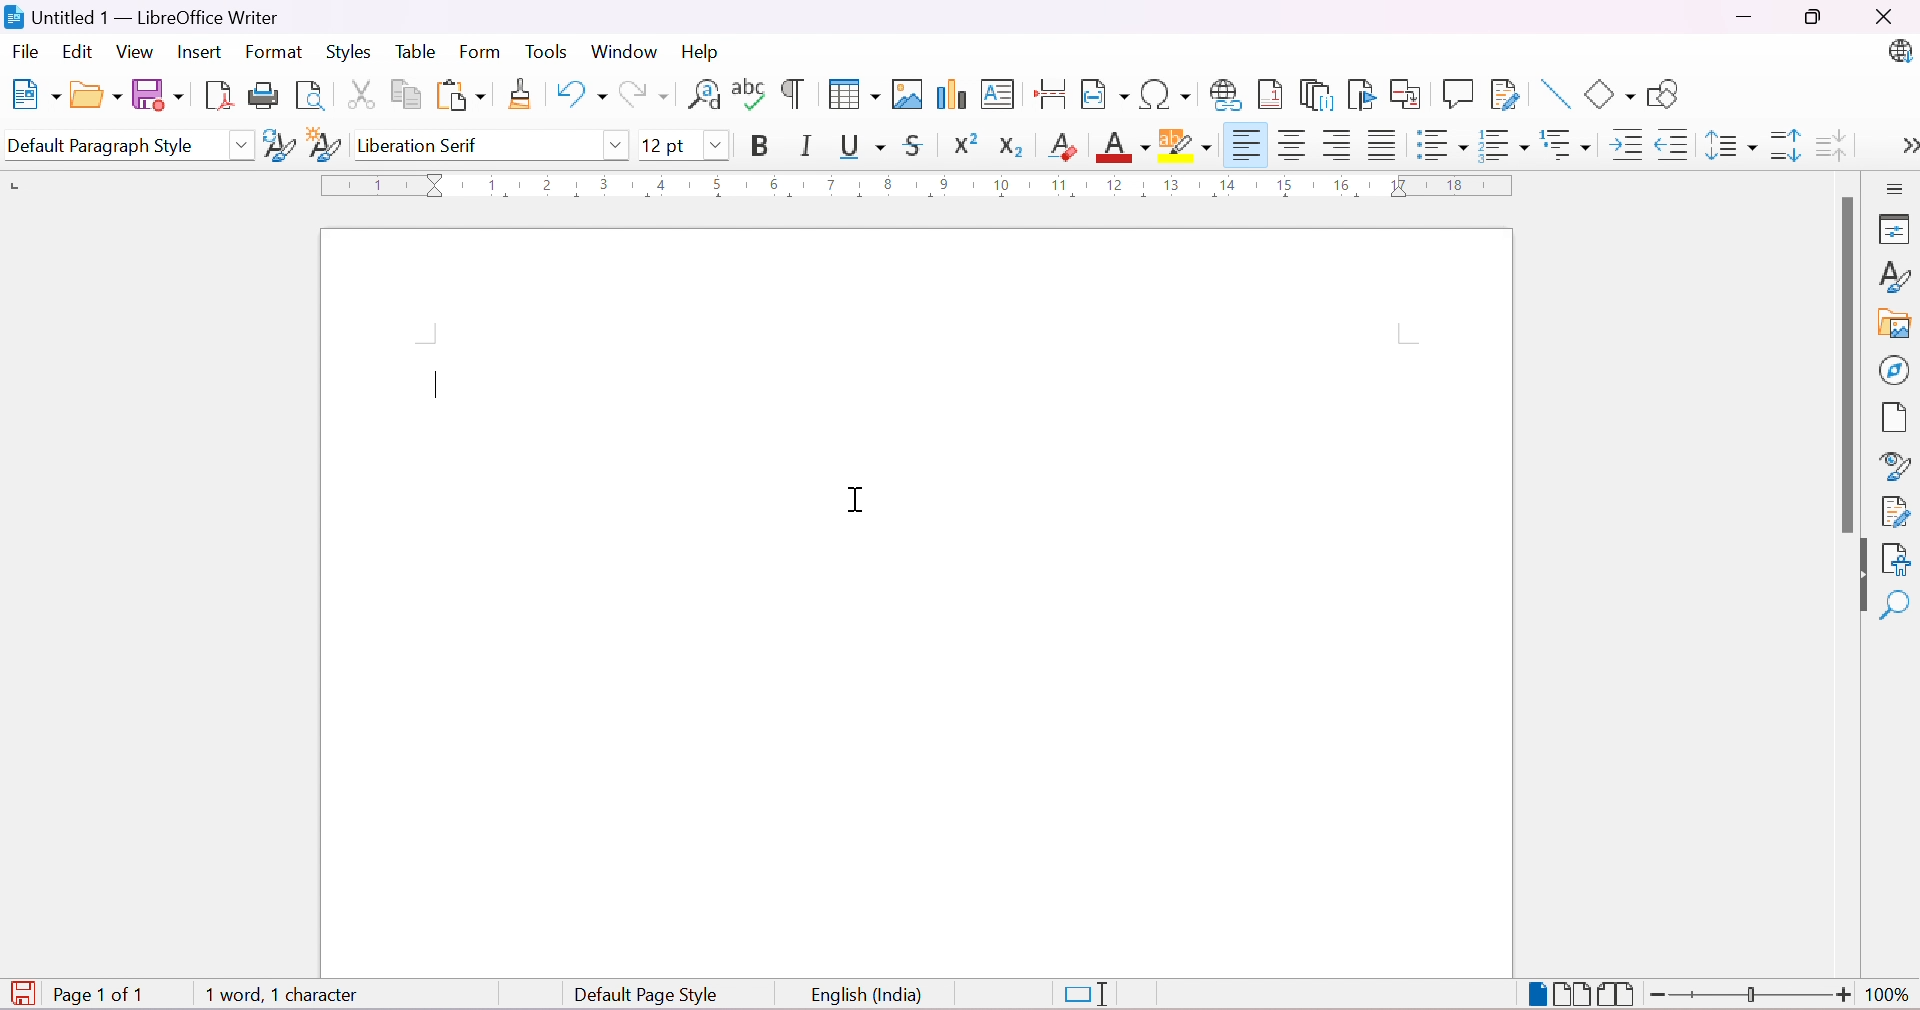  Describe the element at coordinates (1184, 147) in the screenshot. I see `Character Highlighting Color` at that location.